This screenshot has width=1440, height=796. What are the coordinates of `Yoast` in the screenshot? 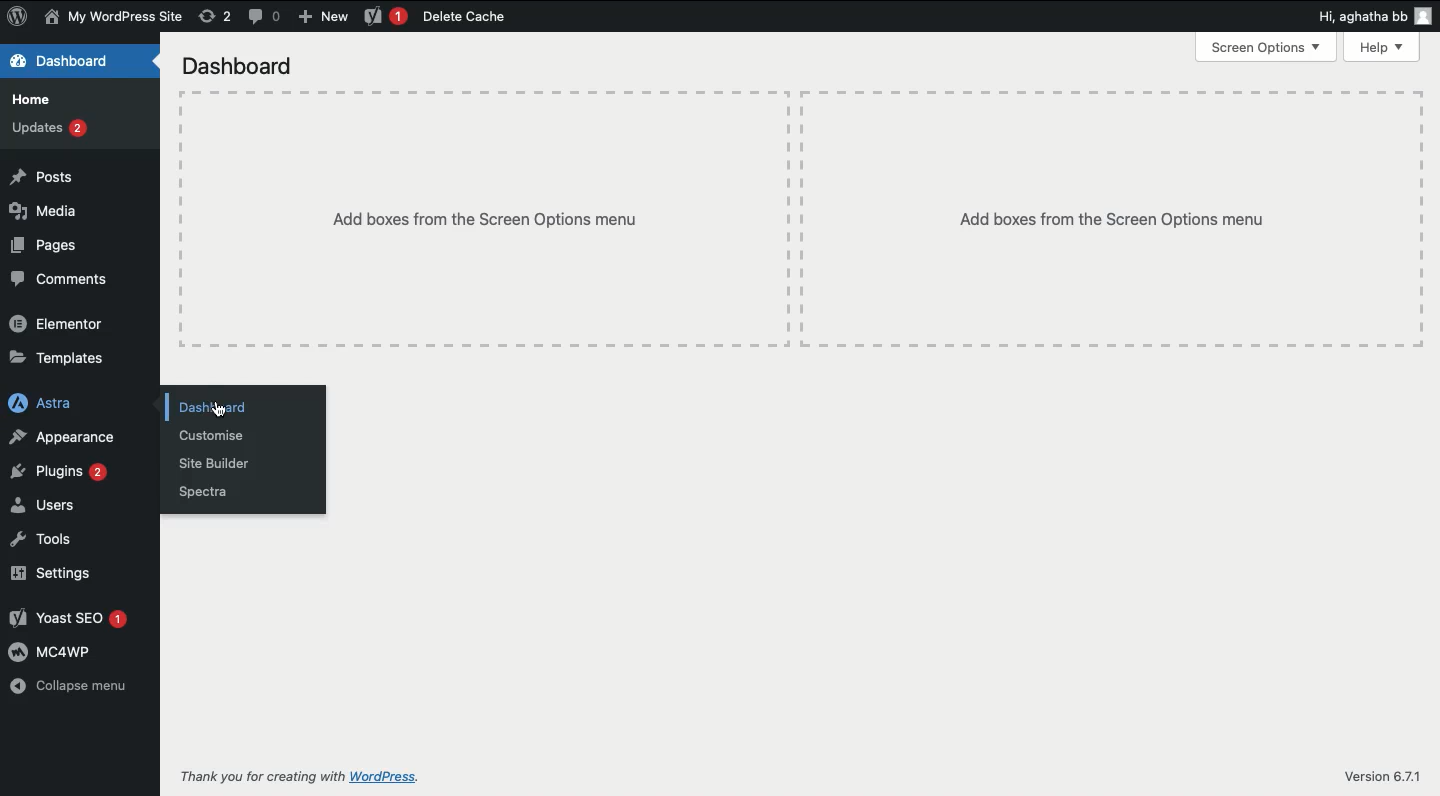 It's located at (69, 617).